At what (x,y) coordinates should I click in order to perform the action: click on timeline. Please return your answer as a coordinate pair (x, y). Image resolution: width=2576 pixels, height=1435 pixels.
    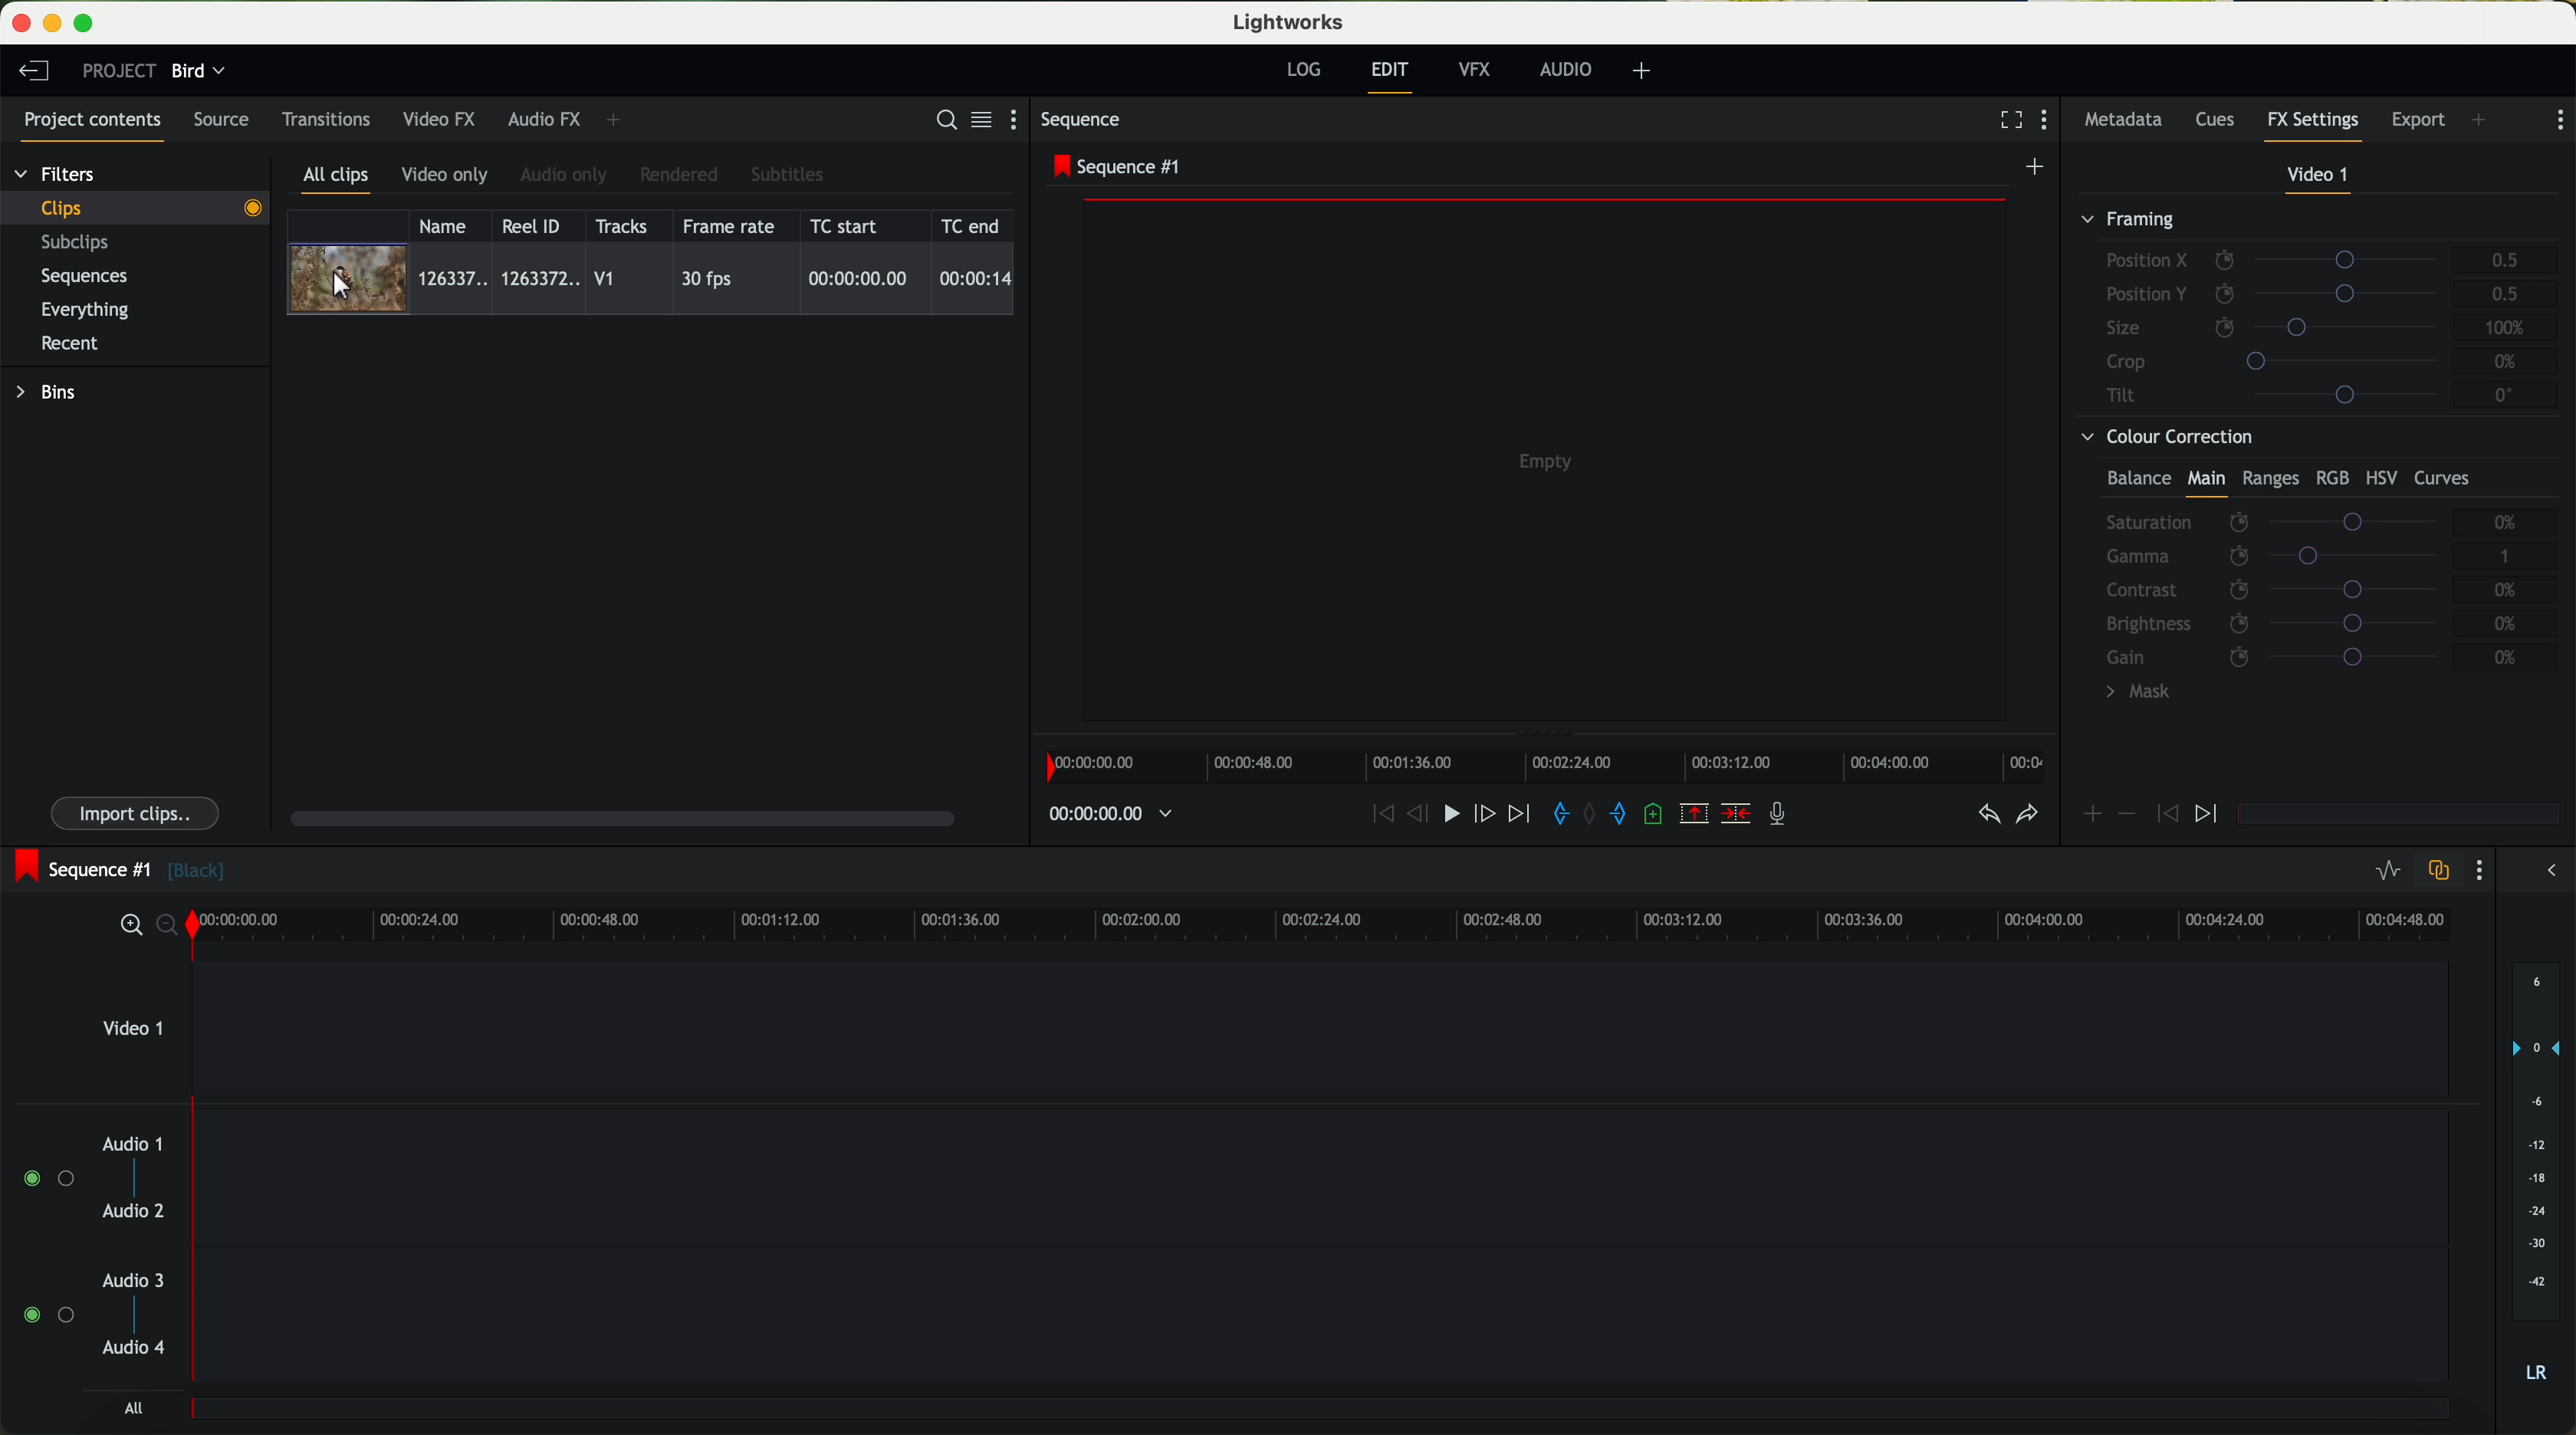
    Looking at the image, I should click on (1100, 815).